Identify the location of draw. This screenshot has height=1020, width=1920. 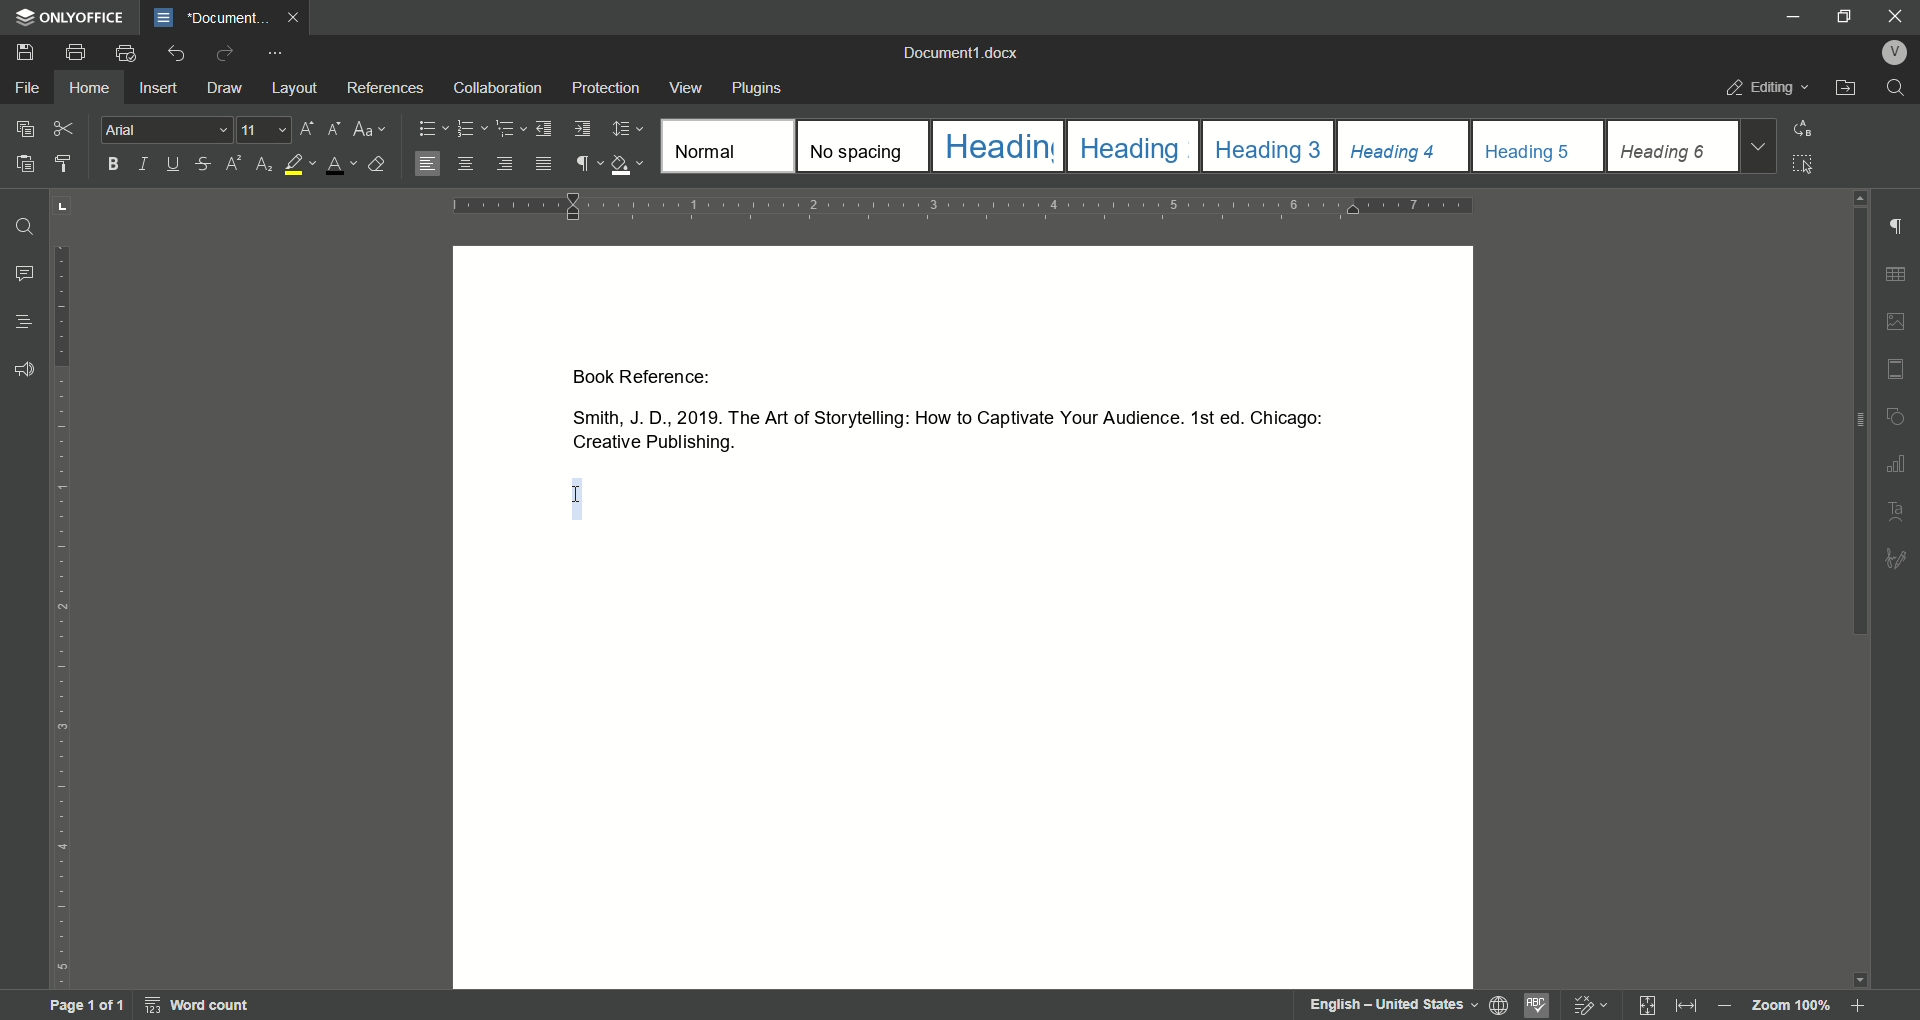
(226, 88).